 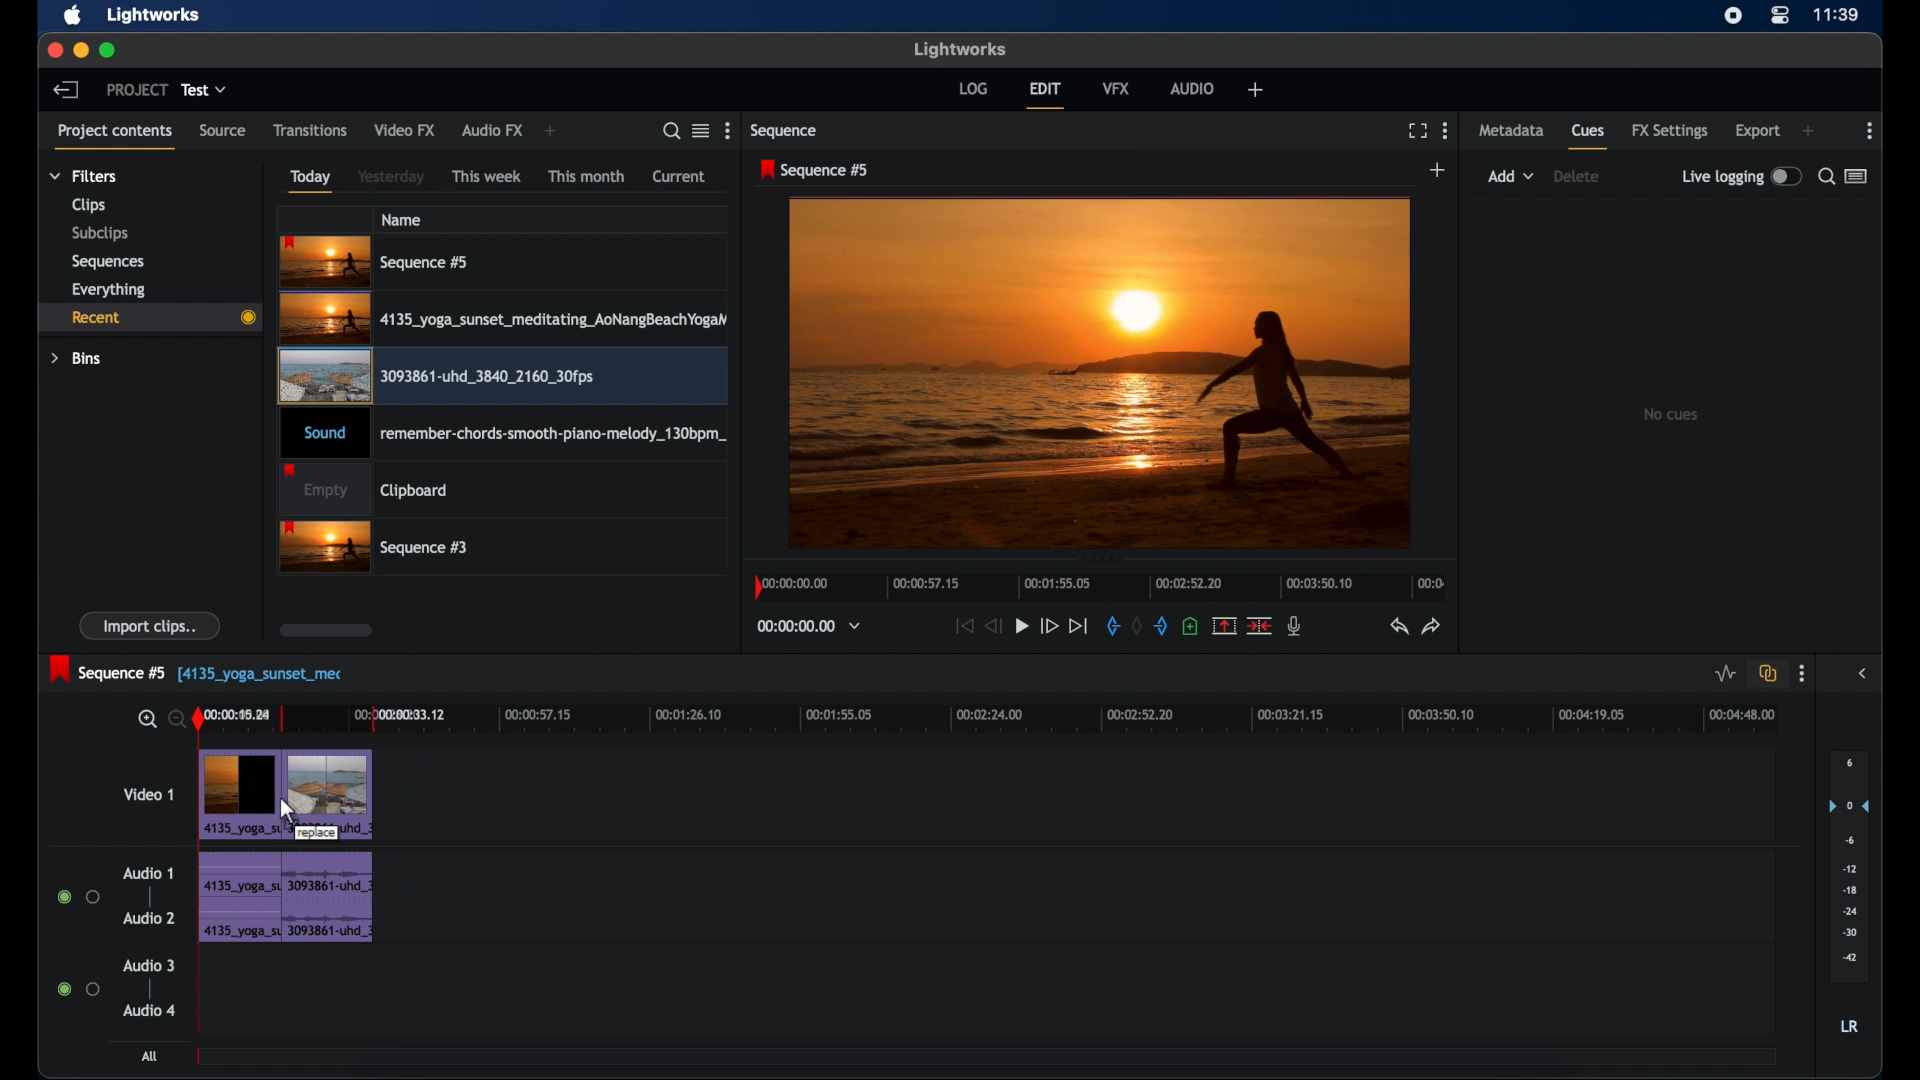 I want to click on sequences, so click(x=107, y=262).